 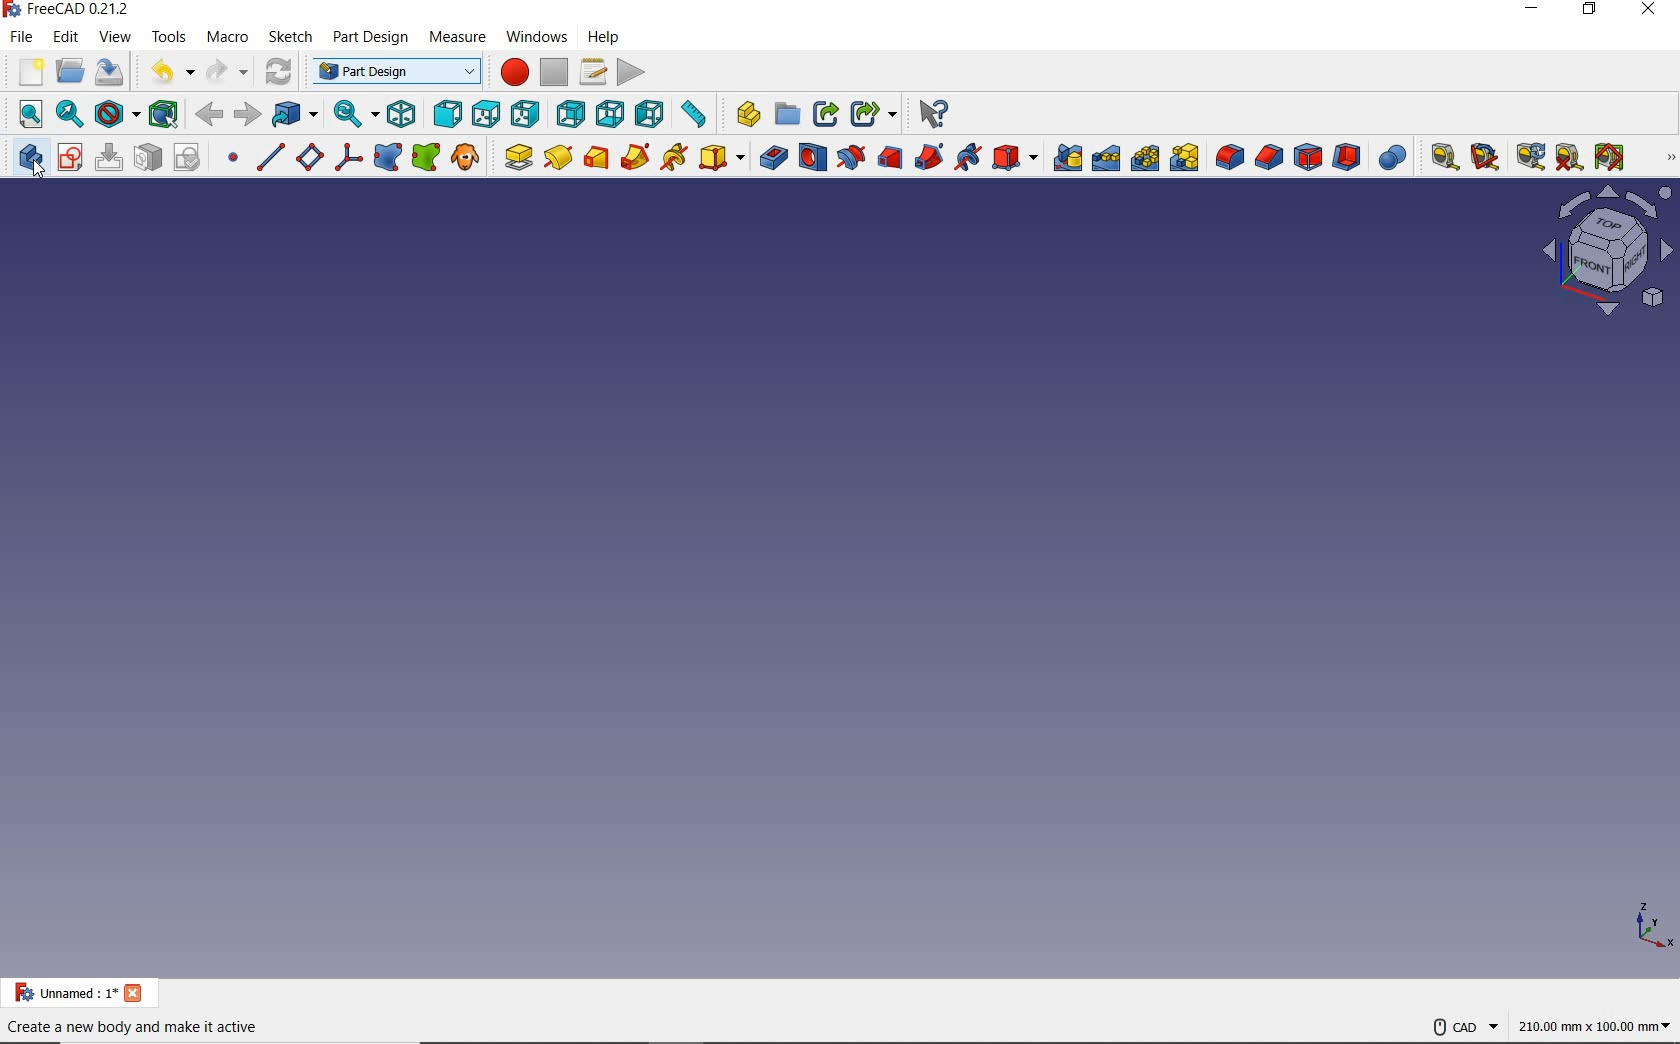 What do you see at coordinates (891, 155) in the screenshot?
I see `SUBTRACTIVE LOFT` at bounding box center [891, 155].